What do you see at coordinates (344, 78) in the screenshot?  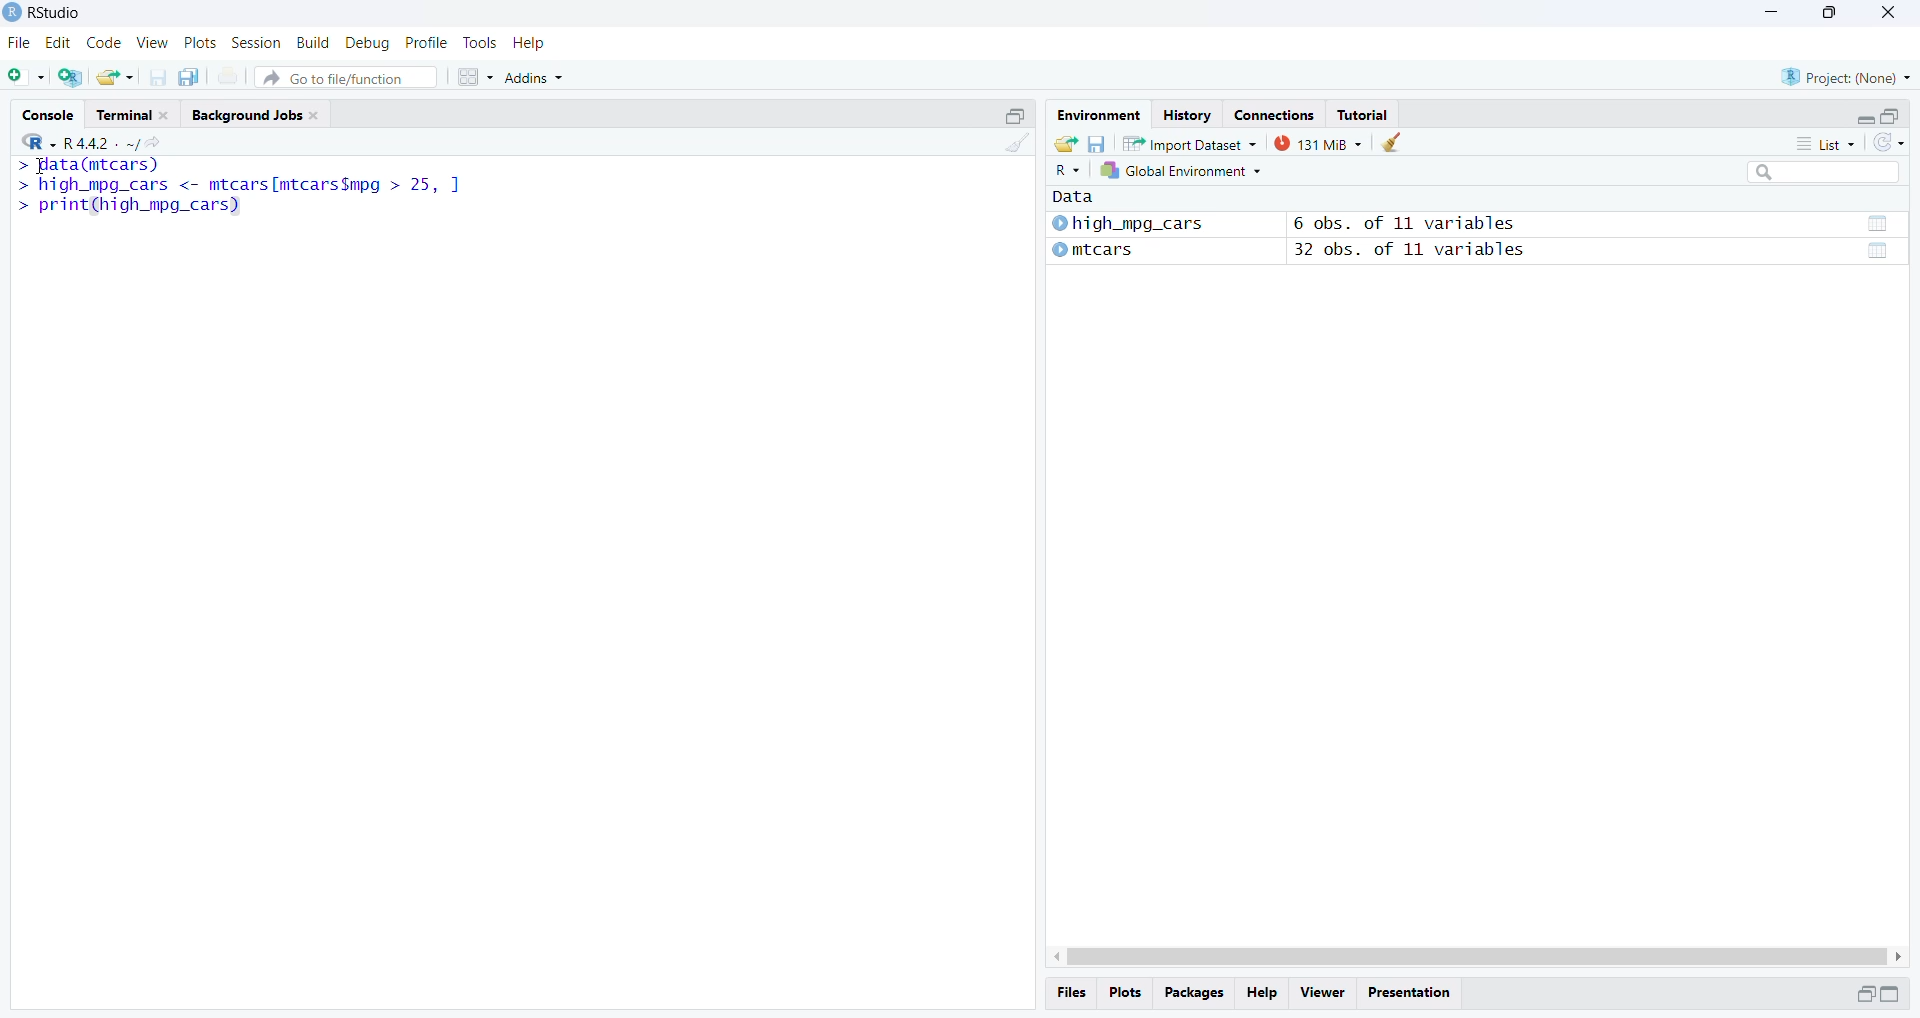 I see `Go to file/function` at bounding box center [344, 78].